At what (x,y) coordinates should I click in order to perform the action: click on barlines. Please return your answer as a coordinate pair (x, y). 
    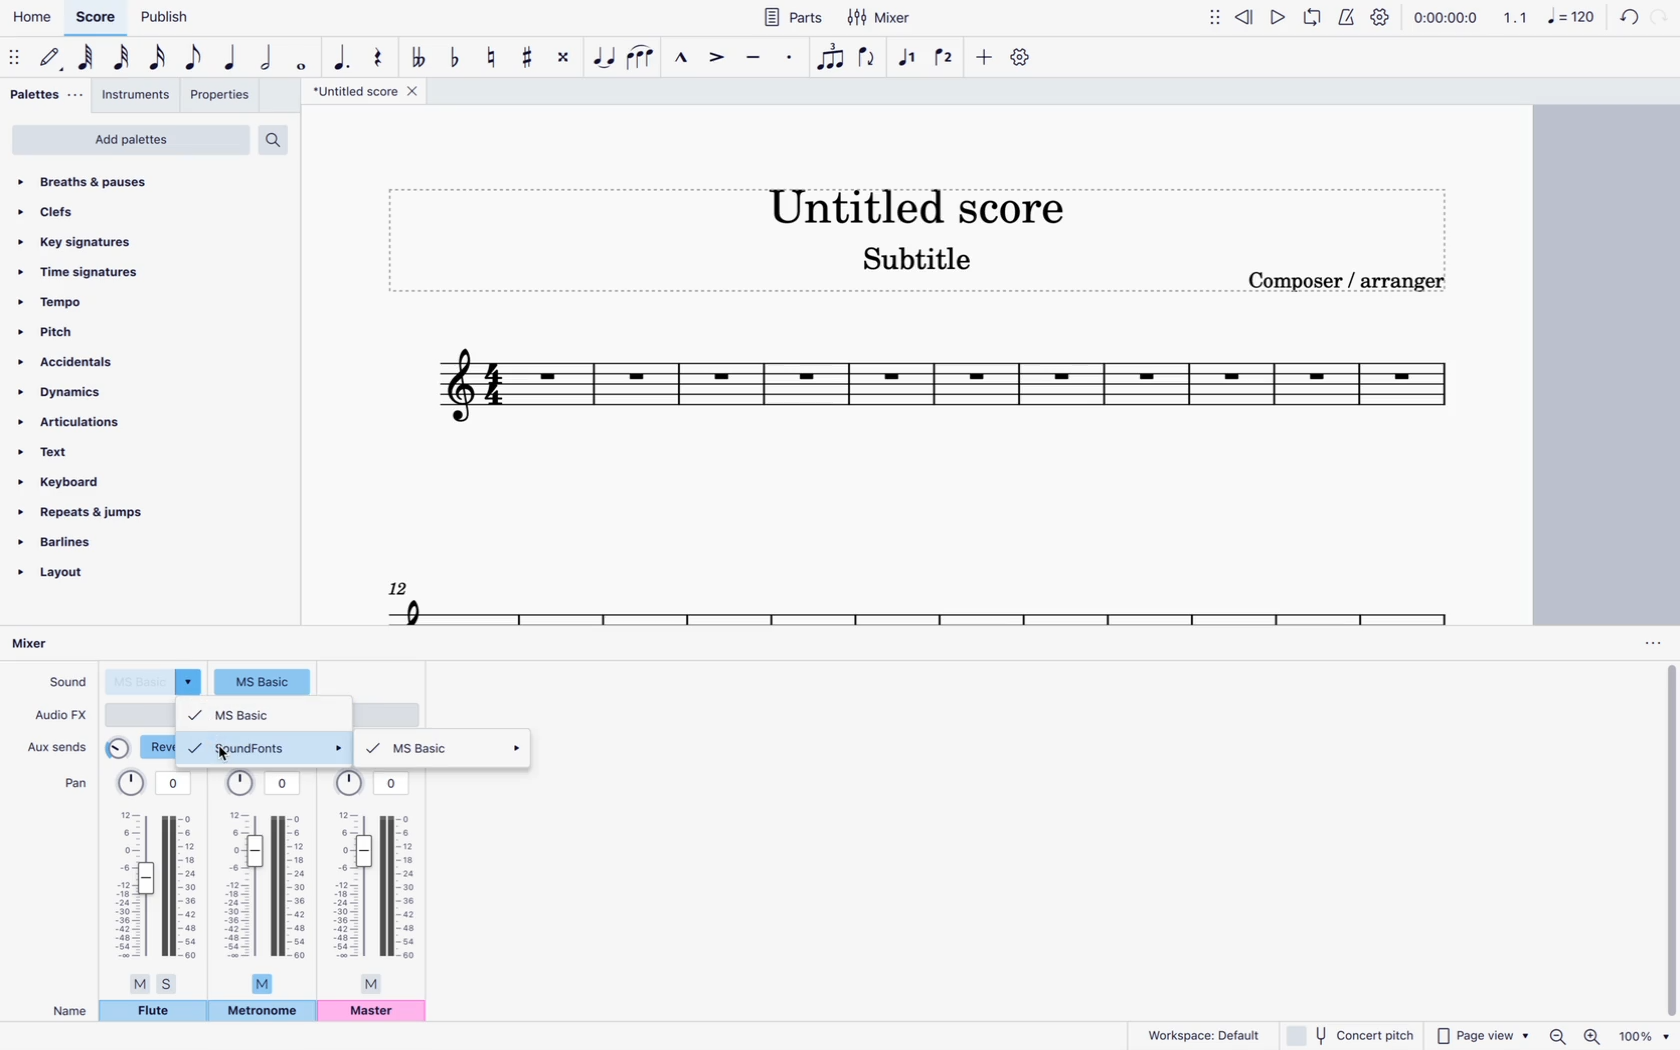
    Looking at the image, I should click on (83, 545).